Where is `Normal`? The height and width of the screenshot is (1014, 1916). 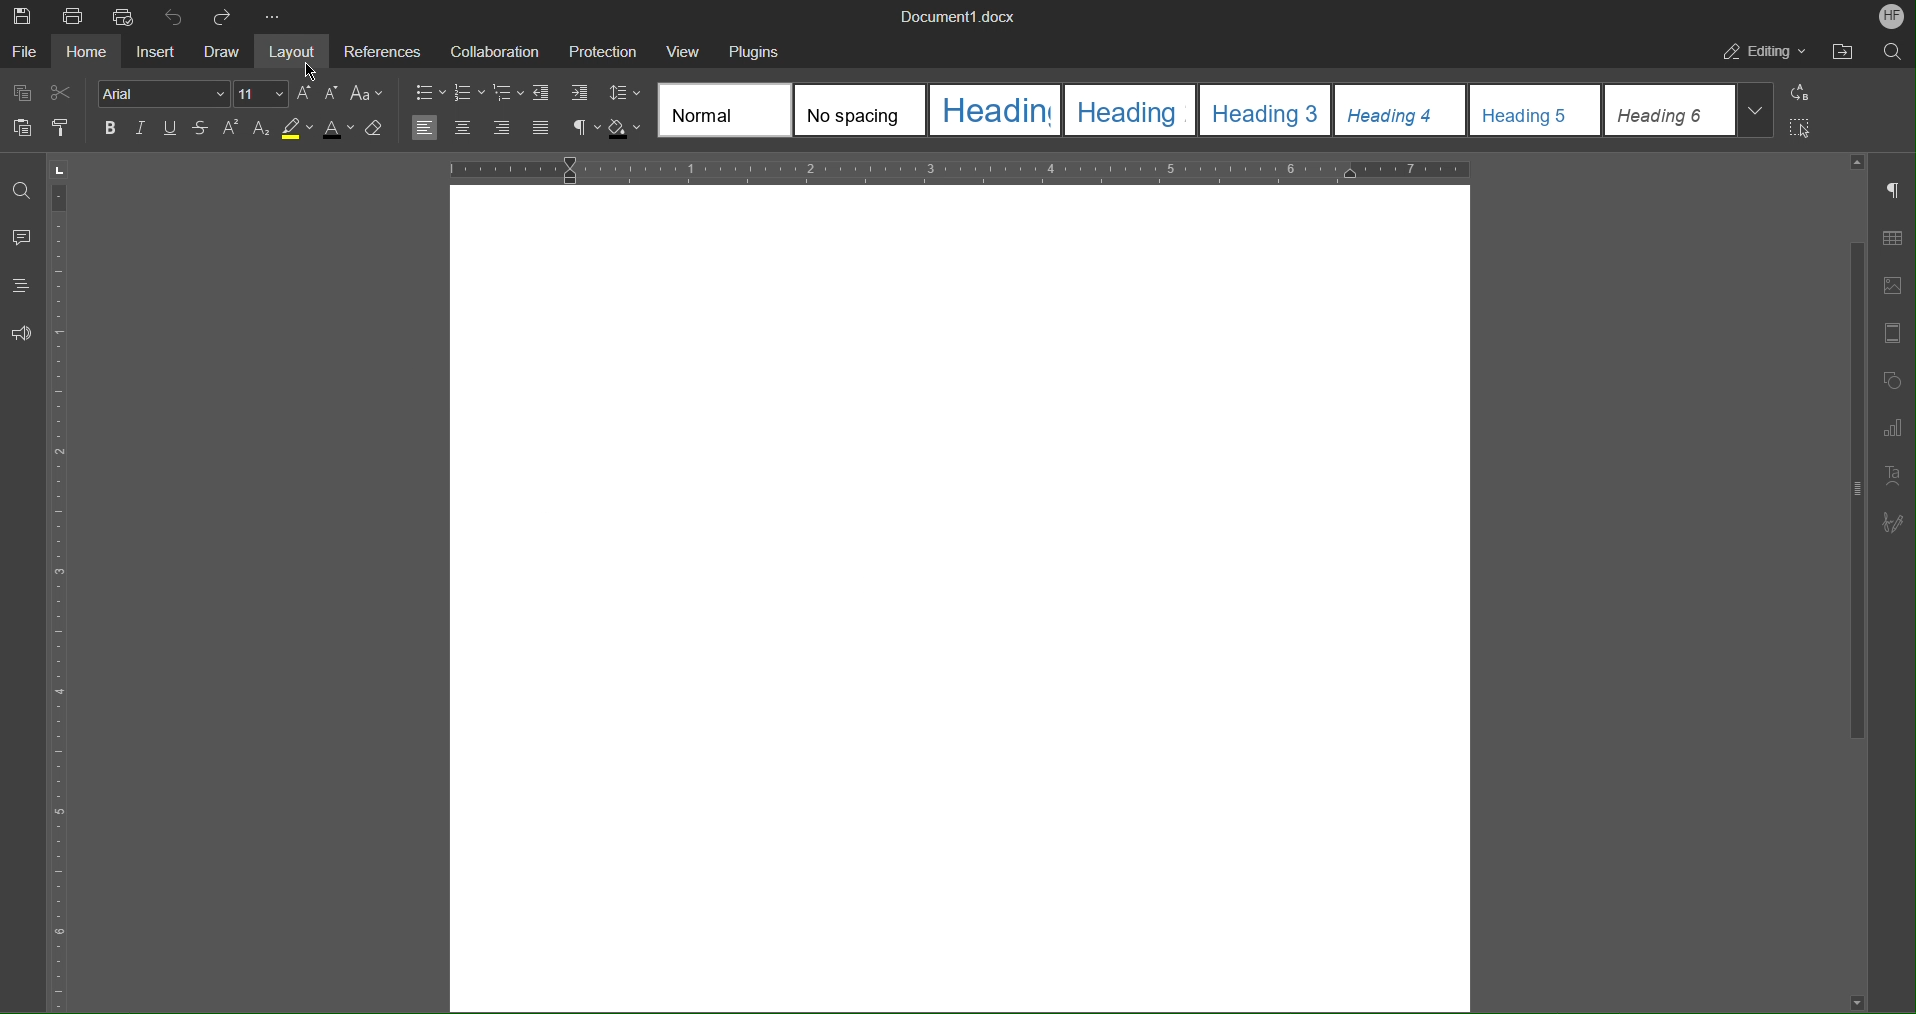 Normal is located at coordinates (726, 110).